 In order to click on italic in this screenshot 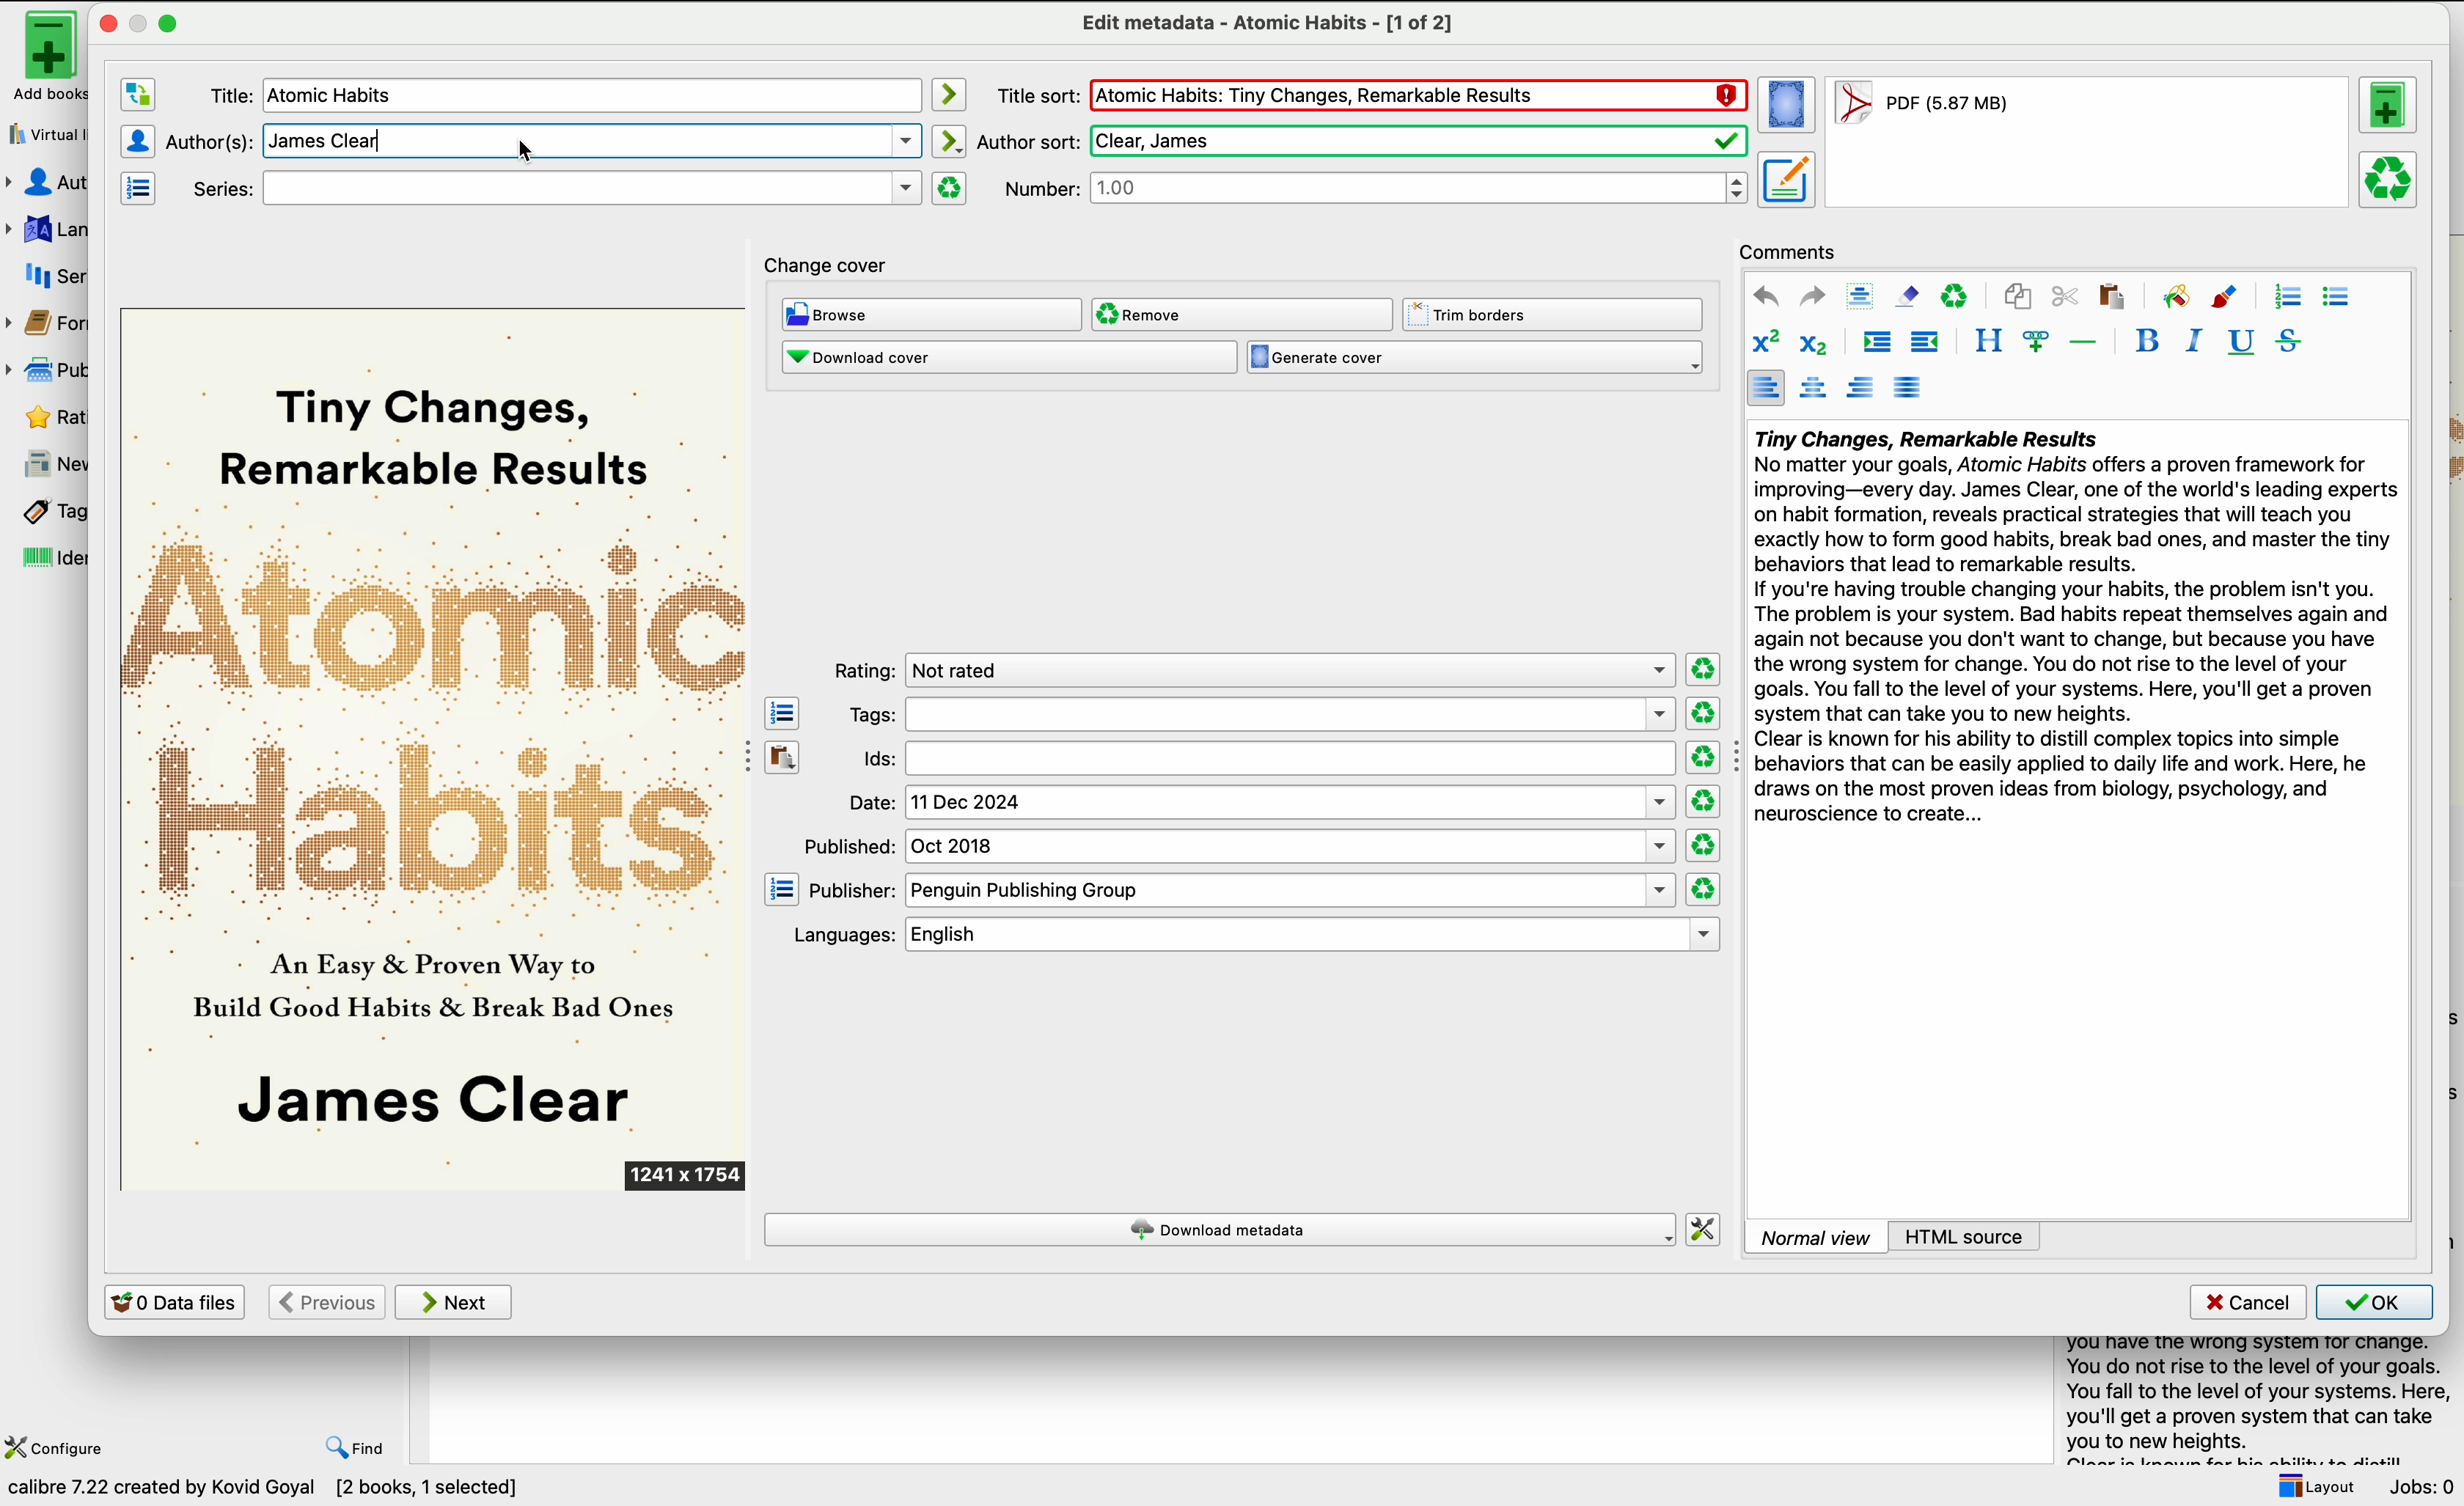, I will do `click(2195, 341)`.